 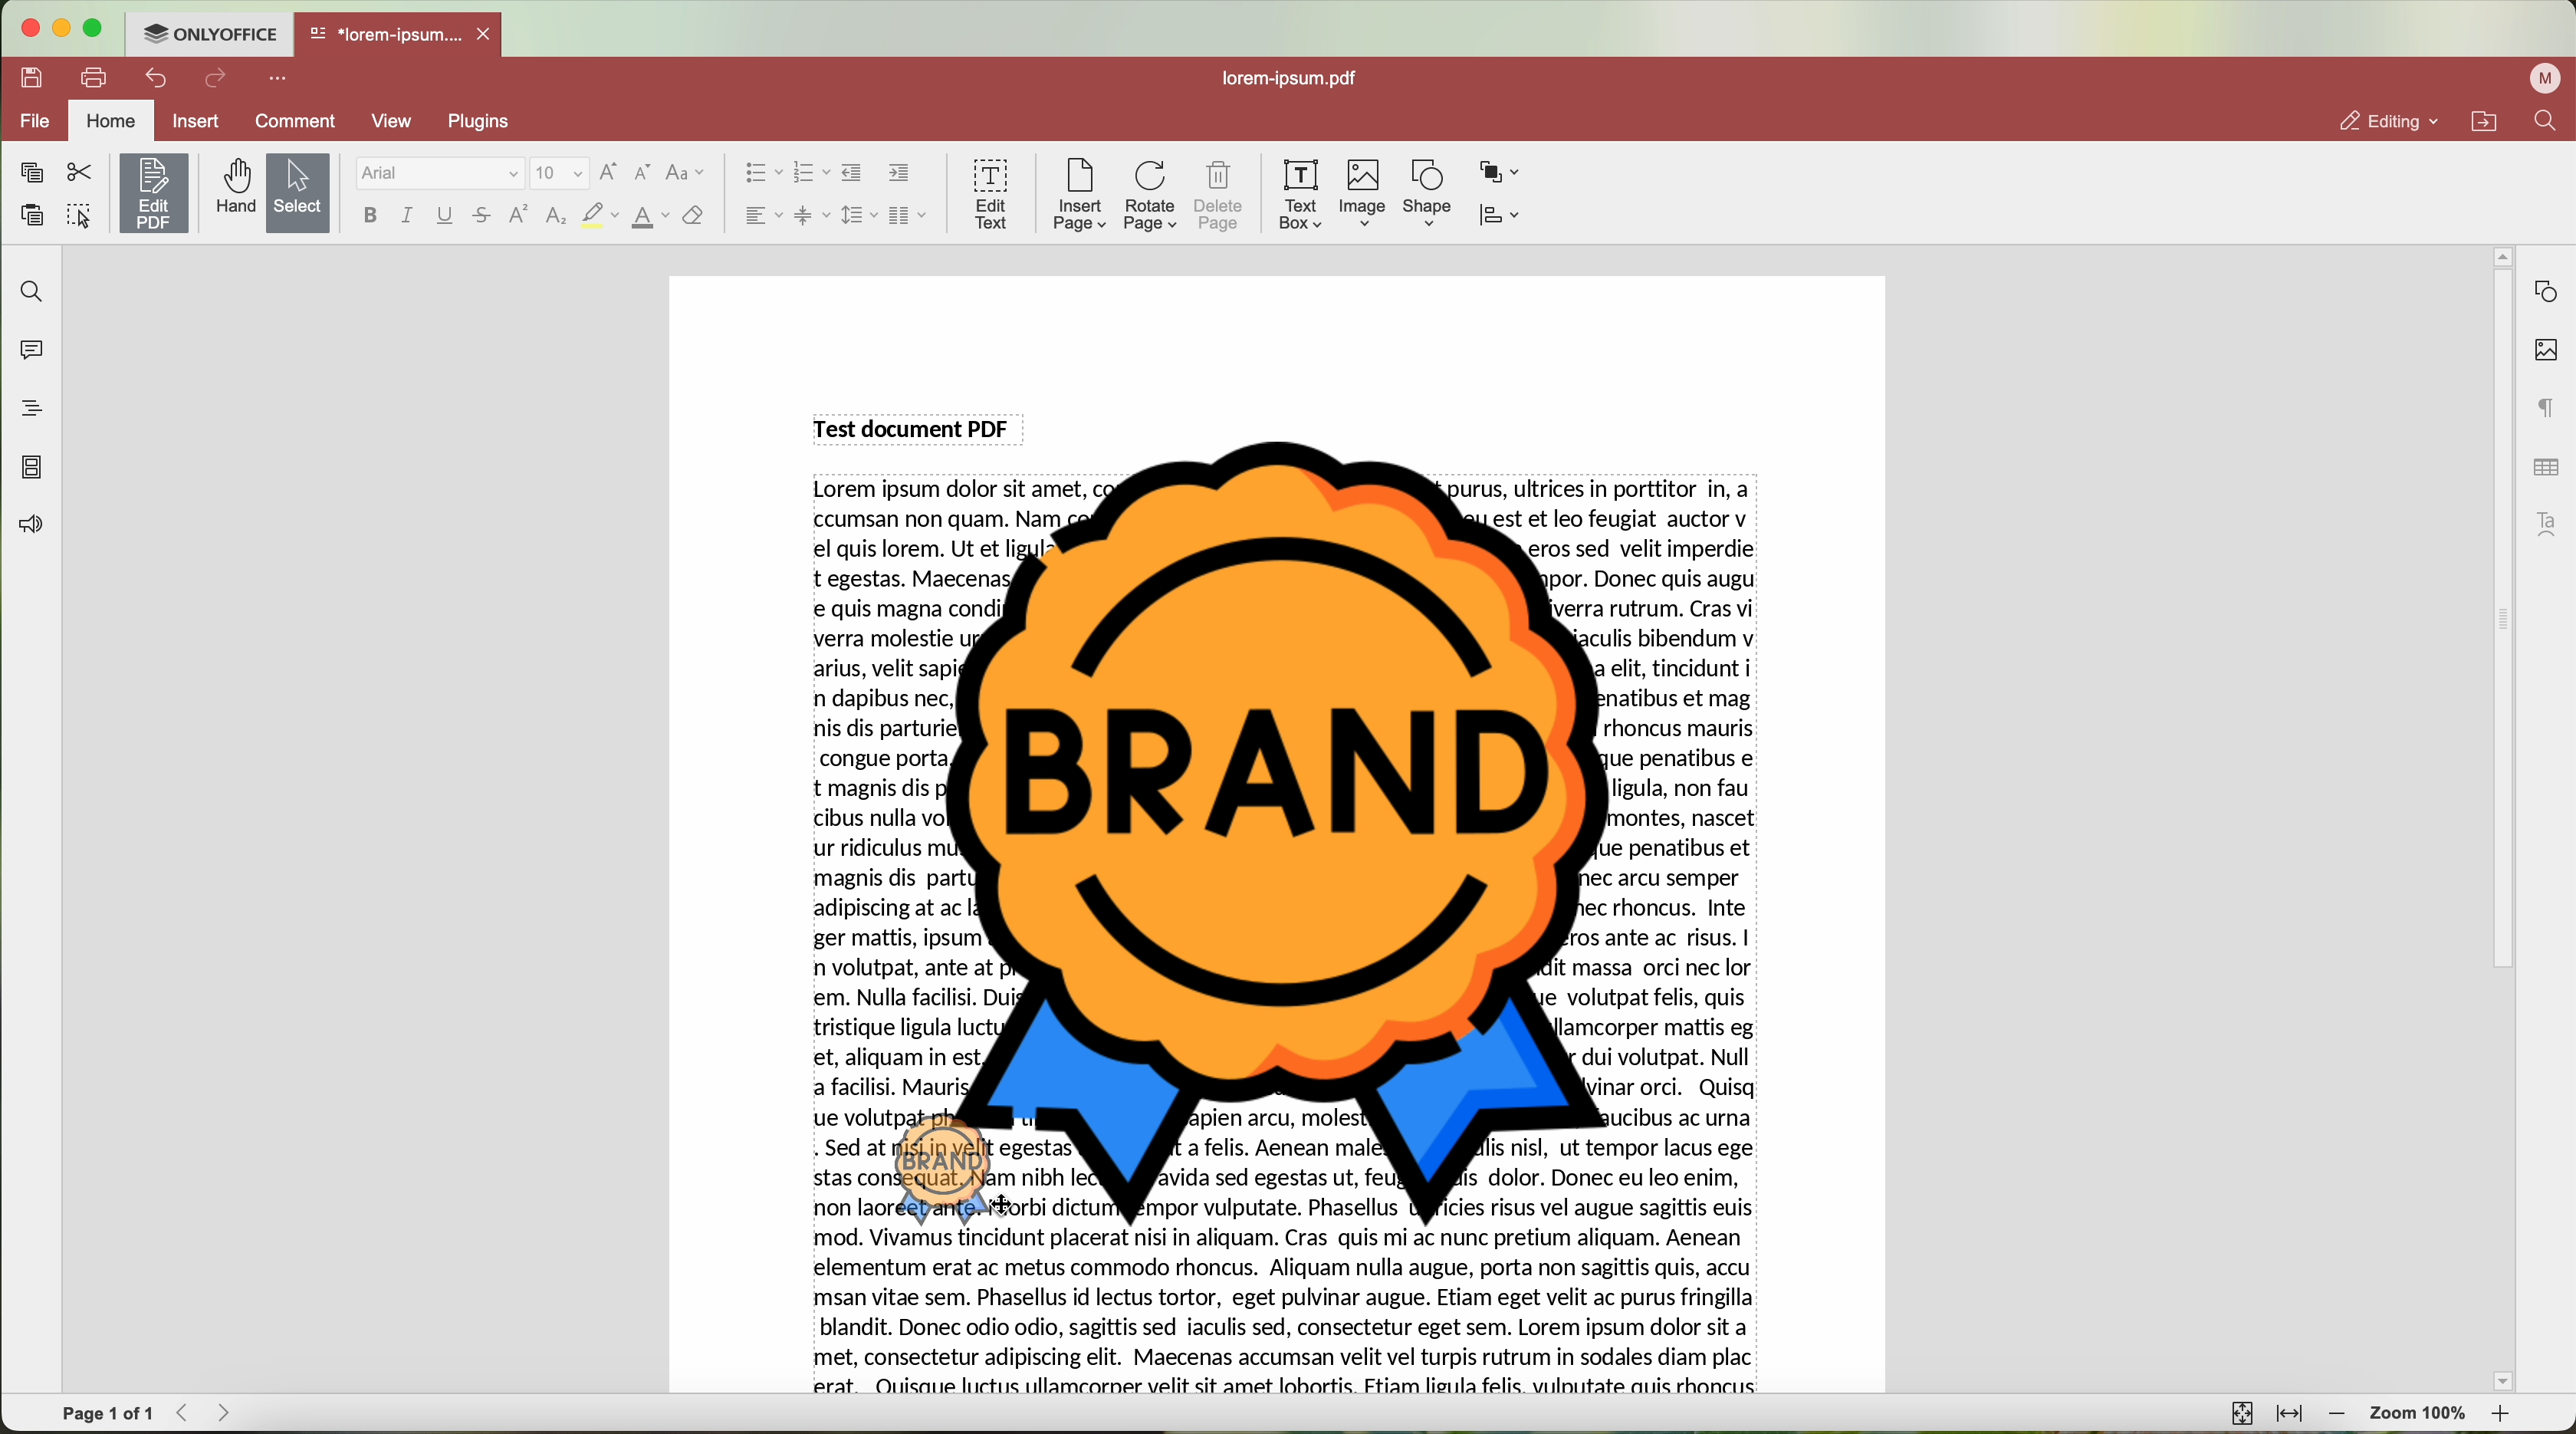 What do you see at coordinates (599, 217) in the screenshot?
I see `highlight color` at bounding box center [599, 217].